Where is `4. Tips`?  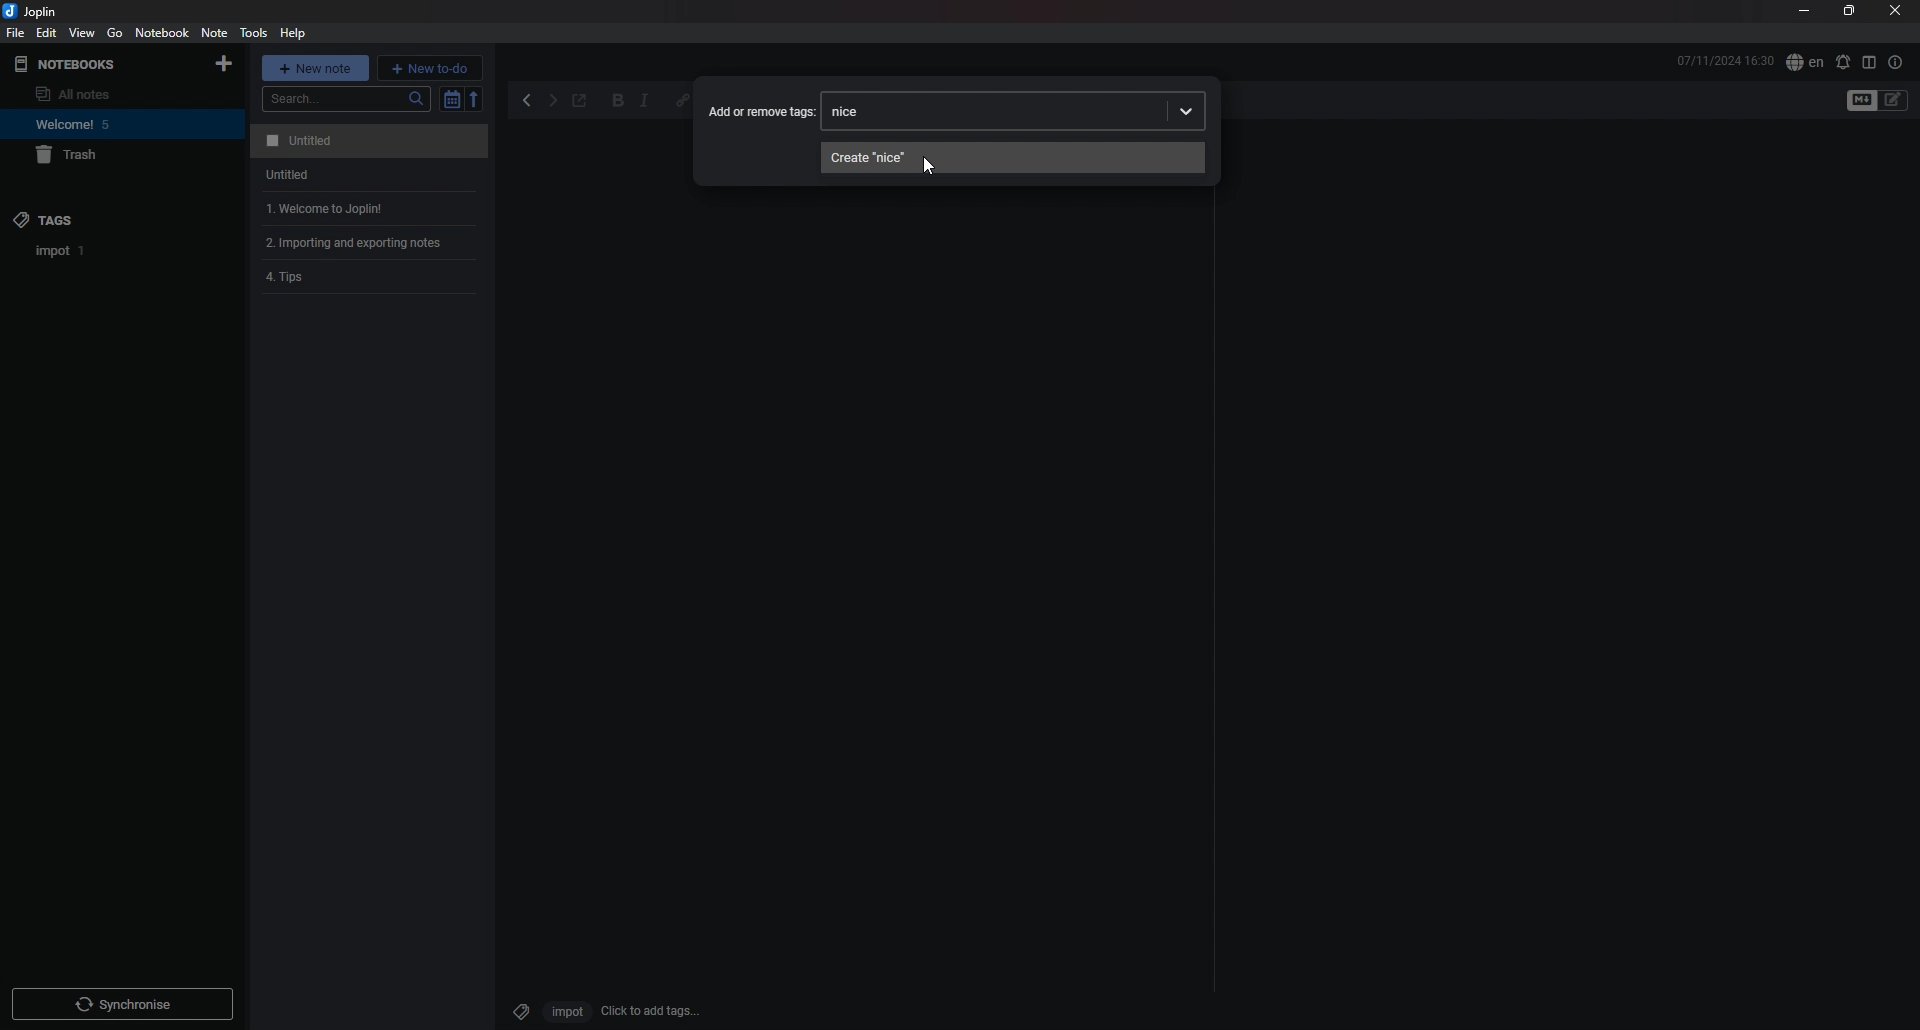 4. Tips is located at coordinates (294, 279).